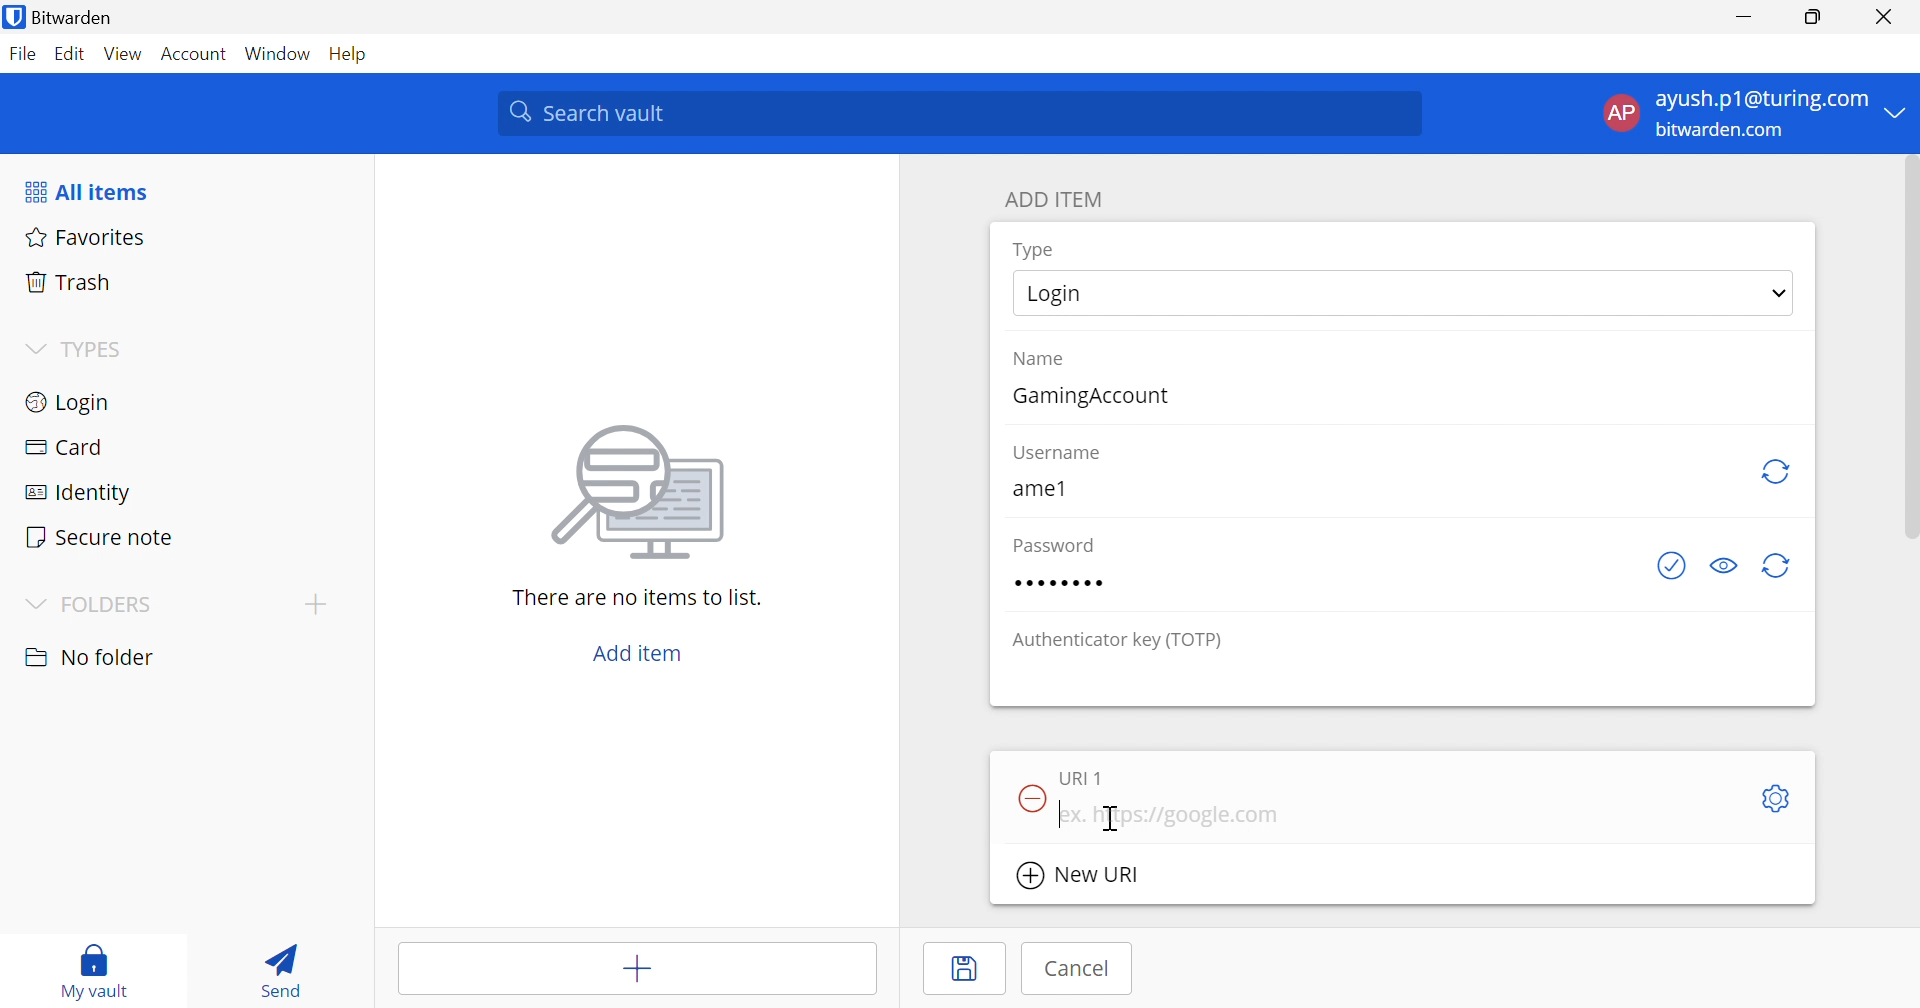 This screenshot has width=1920, height=1008. I want to click on Favorites, so click(86, 239).